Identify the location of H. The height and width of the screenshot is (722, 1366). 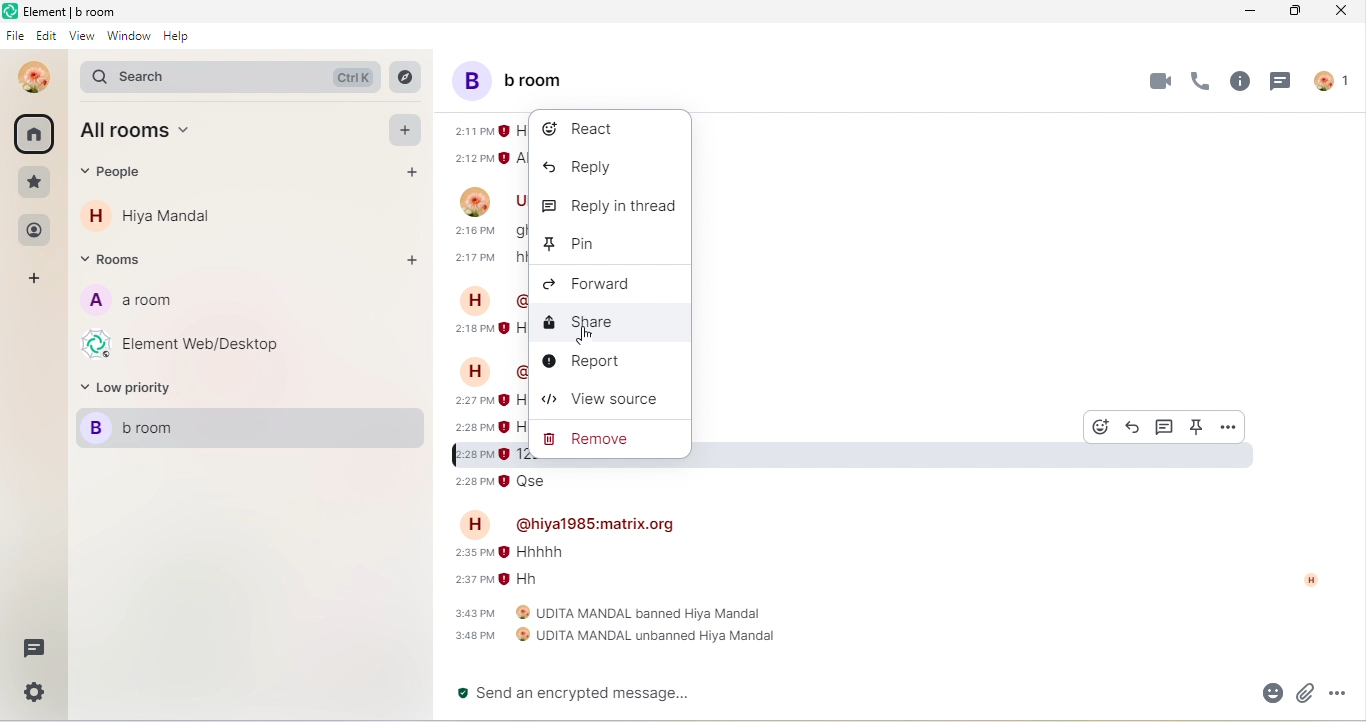
(479, 525).